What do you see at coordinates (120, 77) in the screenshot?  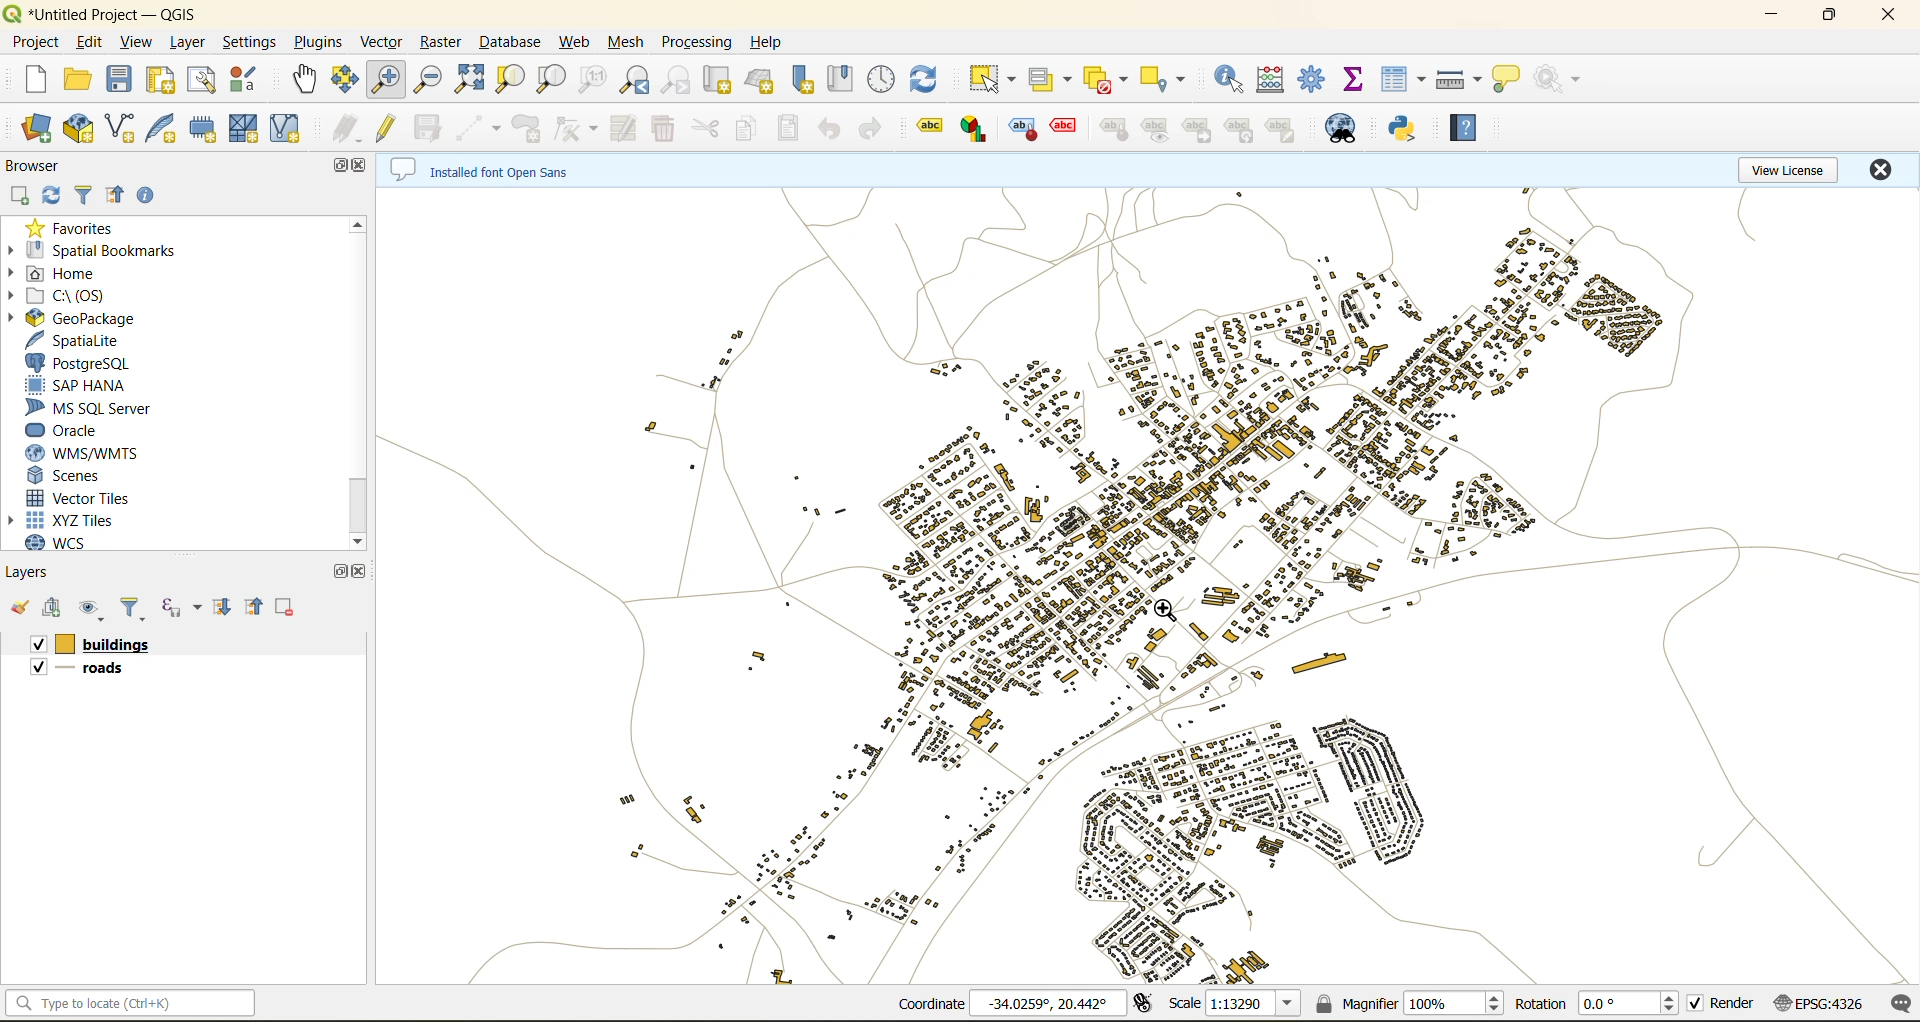 I see `save` at bounding box center [120, 77].